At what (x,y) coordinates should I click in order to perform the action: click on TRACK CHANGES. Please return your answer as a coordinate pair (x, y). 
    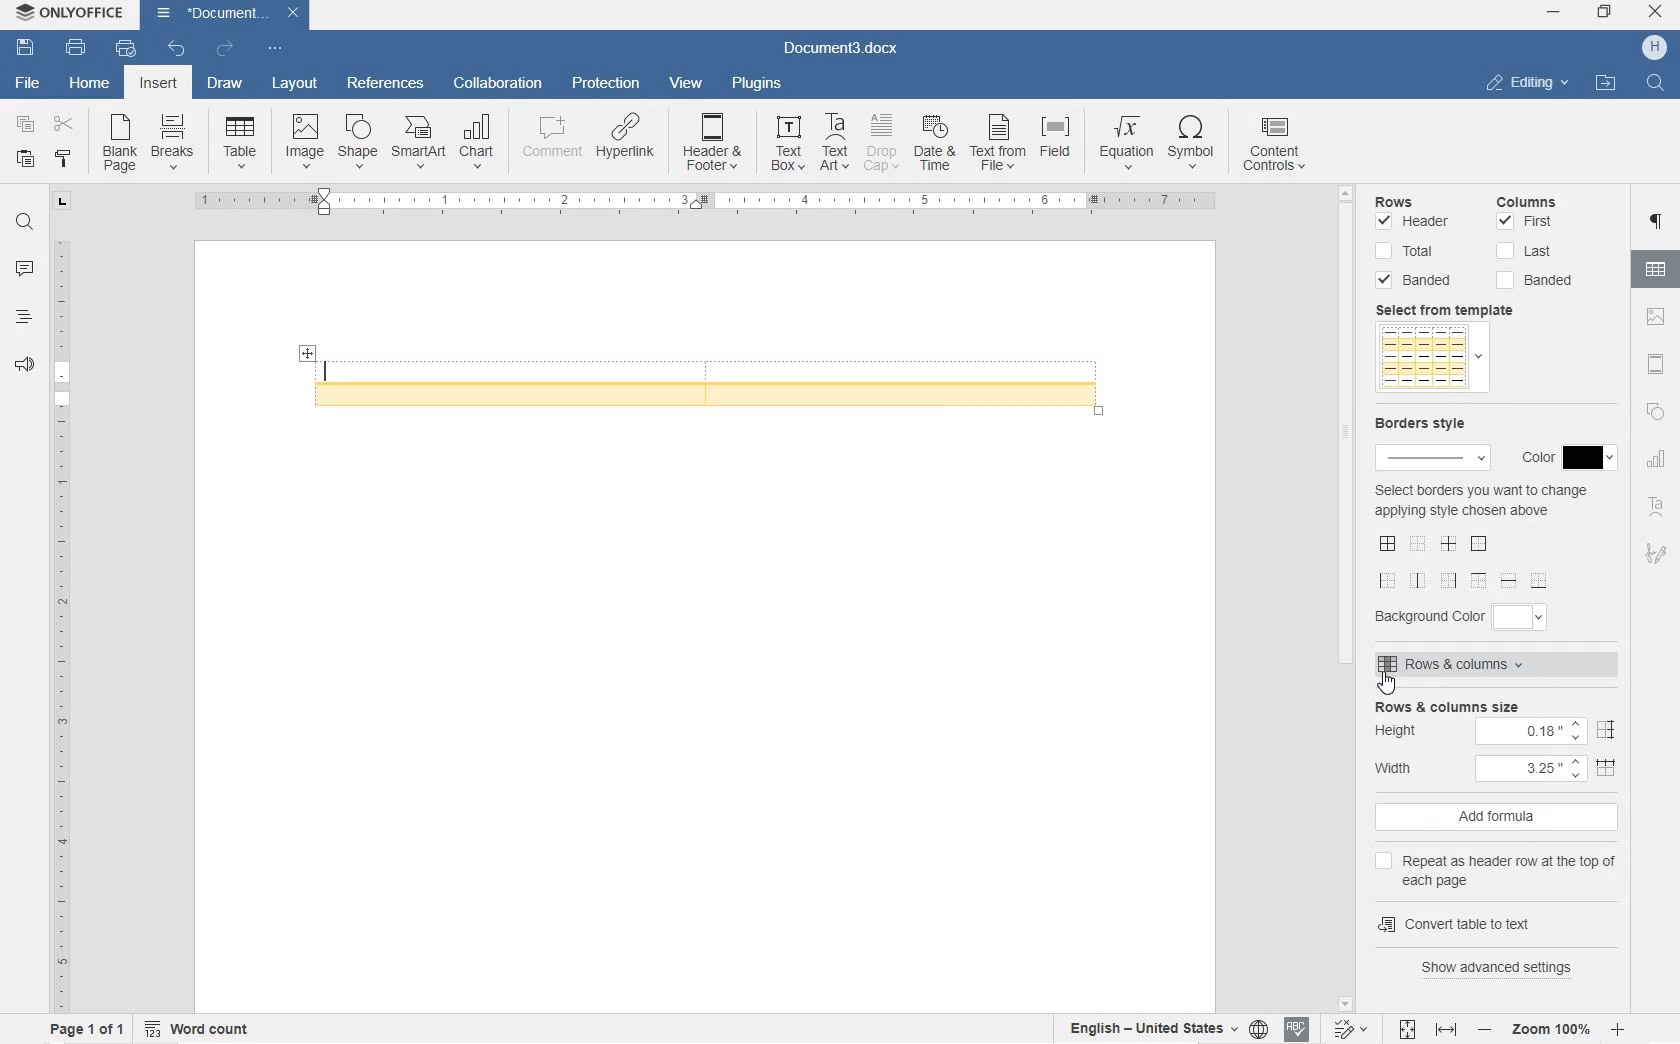
    Looking at the image, I should click on (1349, 1028).